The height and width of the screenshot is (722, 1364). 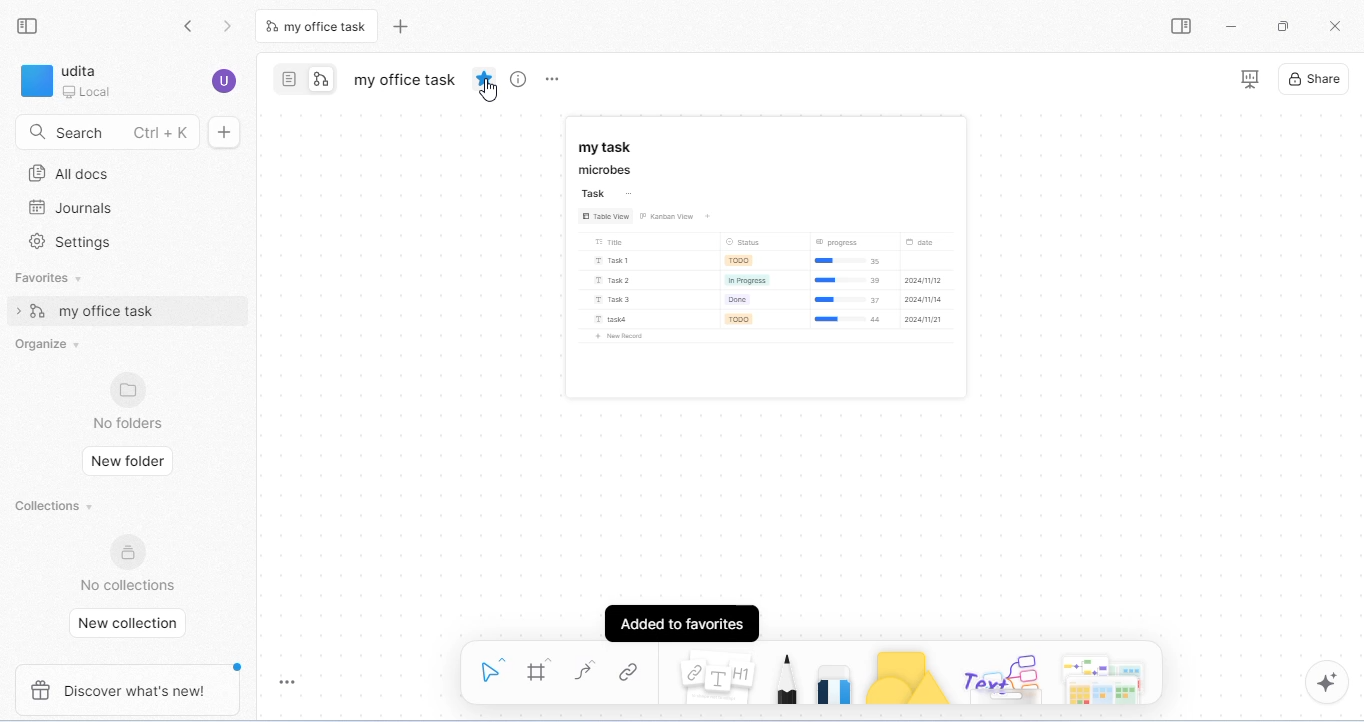 I want to click on share, so click(x=1315, y=79).